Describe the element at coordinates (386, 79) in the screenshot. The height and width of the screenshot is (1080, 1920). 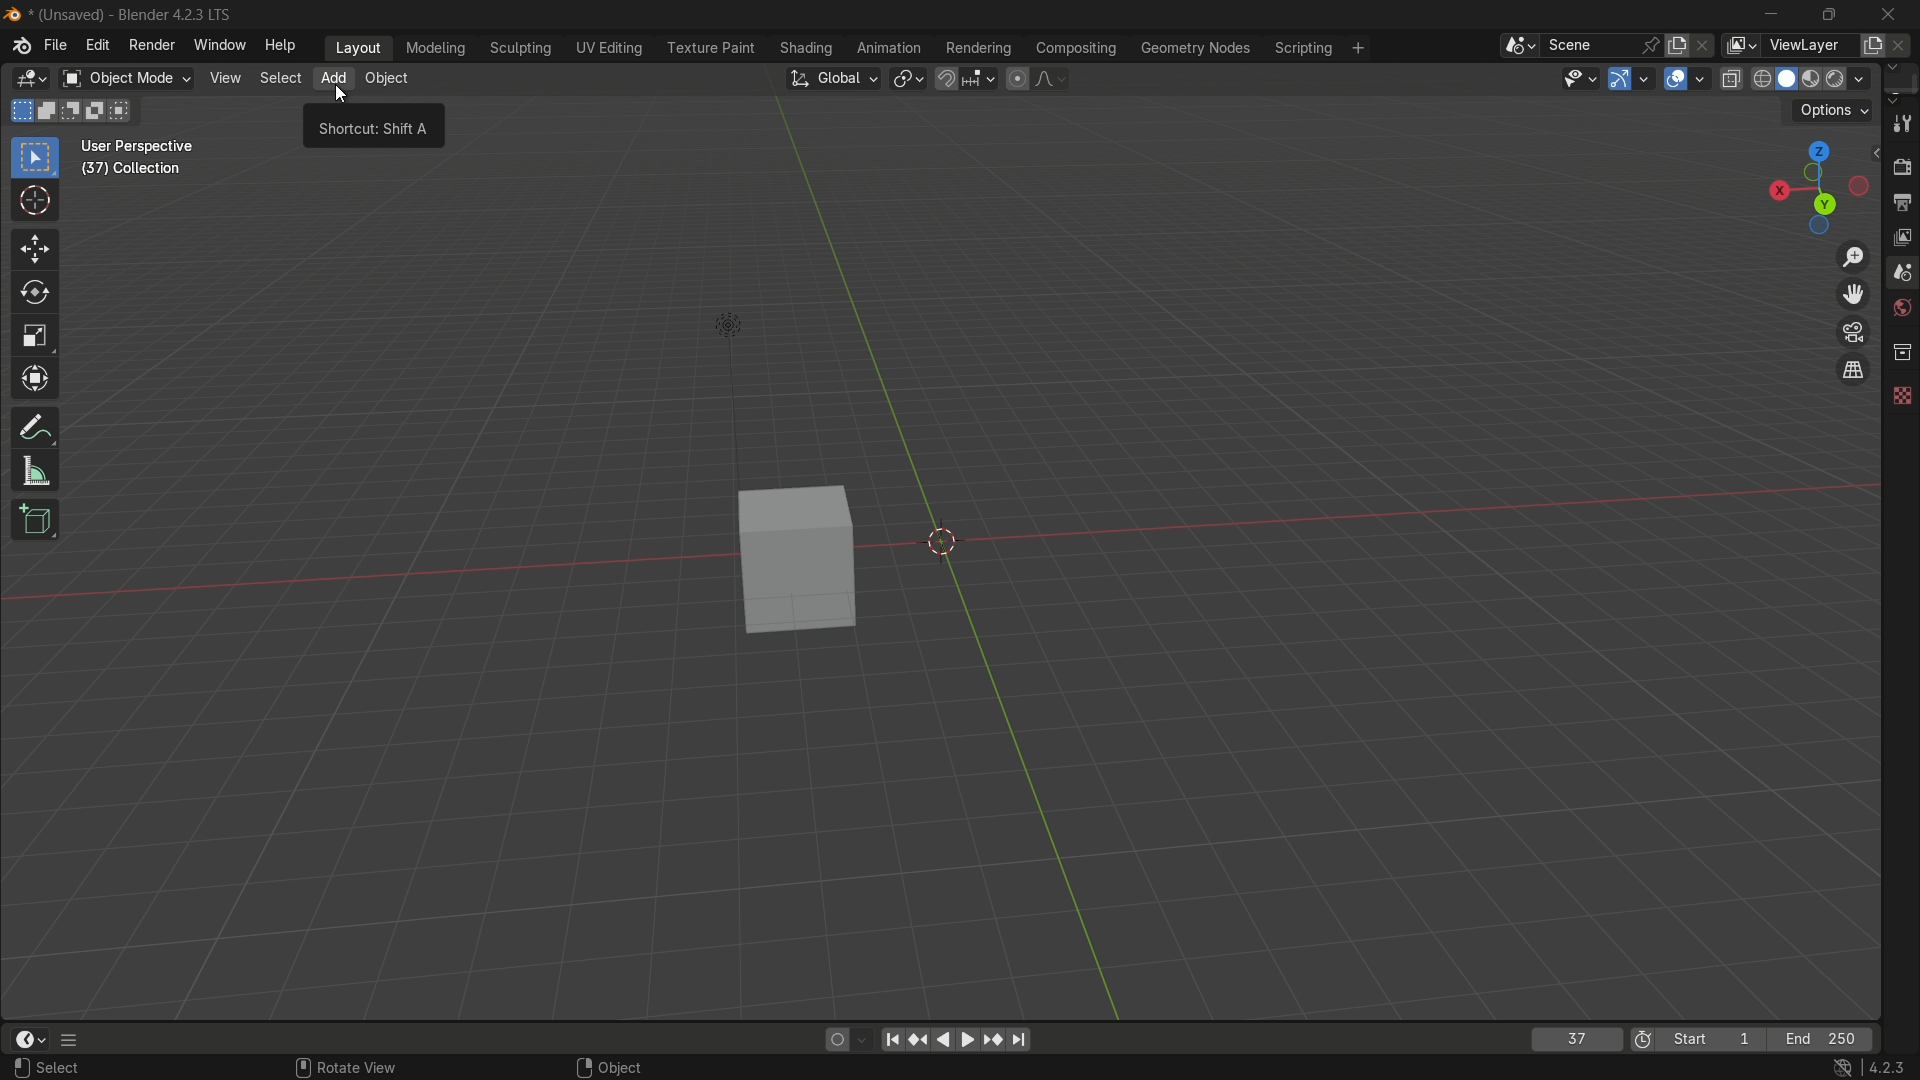
I see `object` at that location.